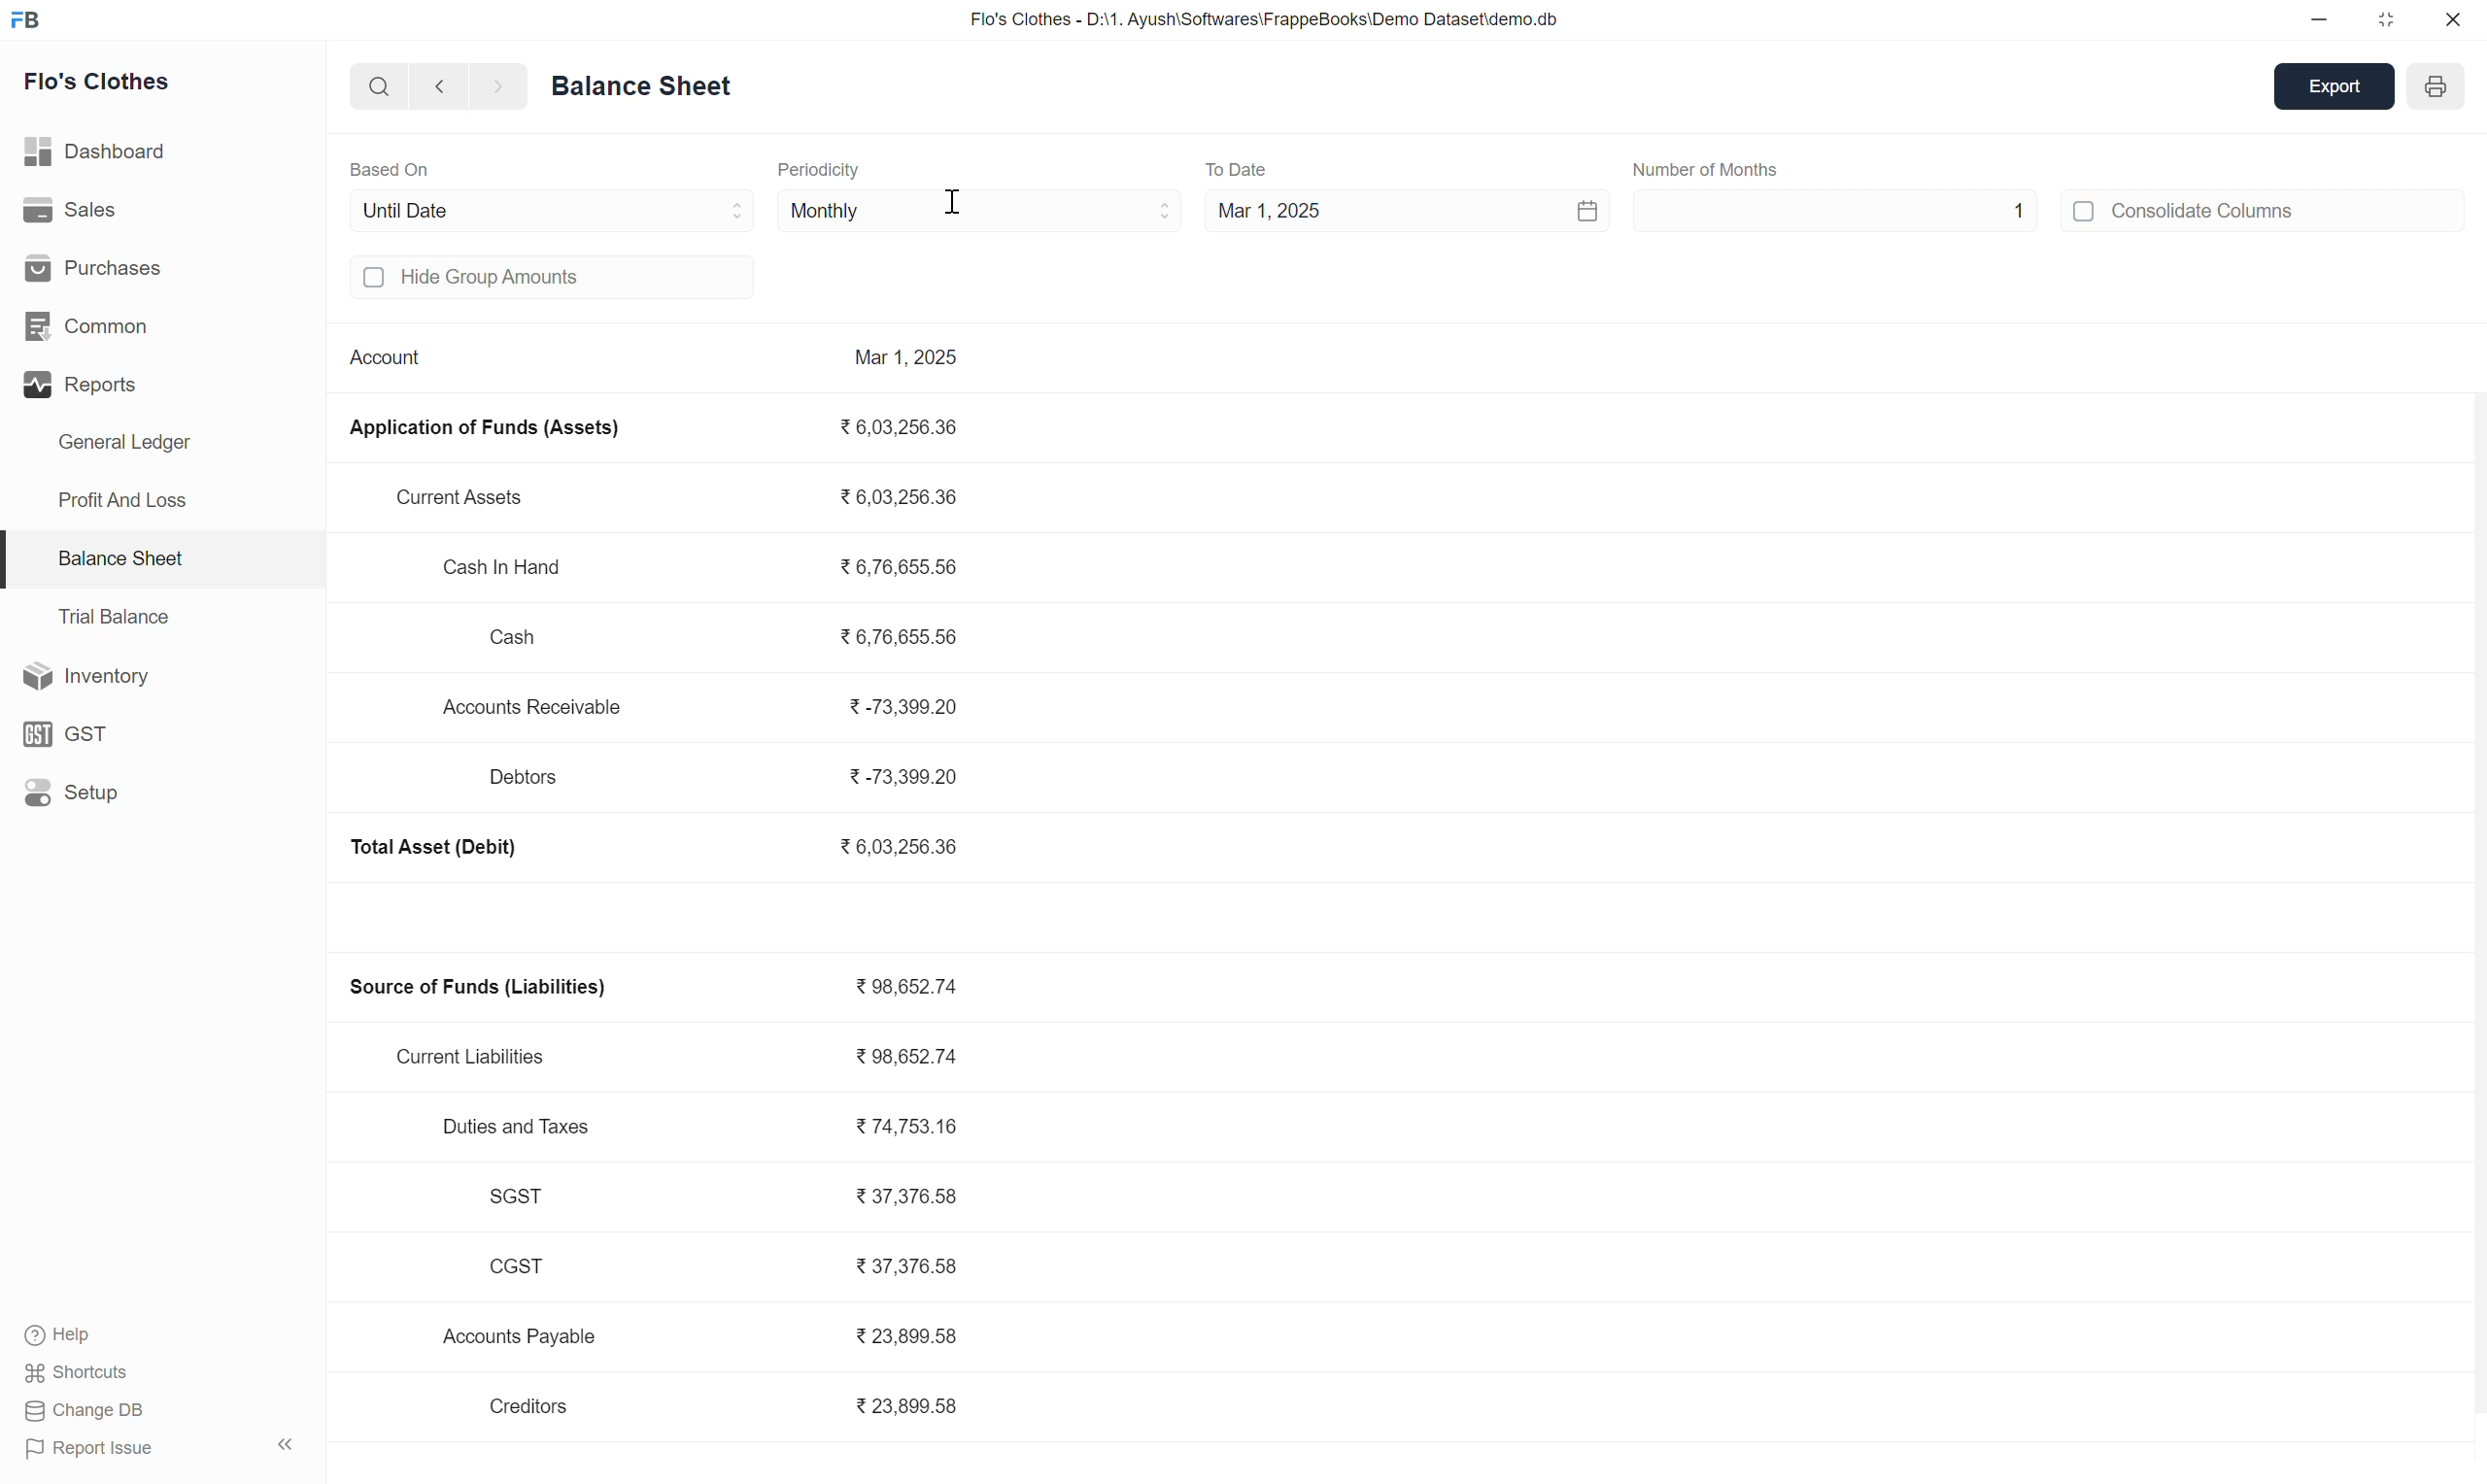 The width and height of the screenshot is (2487, 1484). Describe the element at coordinates (110, 270) in the screenshot. I see `Purchases` at that location.